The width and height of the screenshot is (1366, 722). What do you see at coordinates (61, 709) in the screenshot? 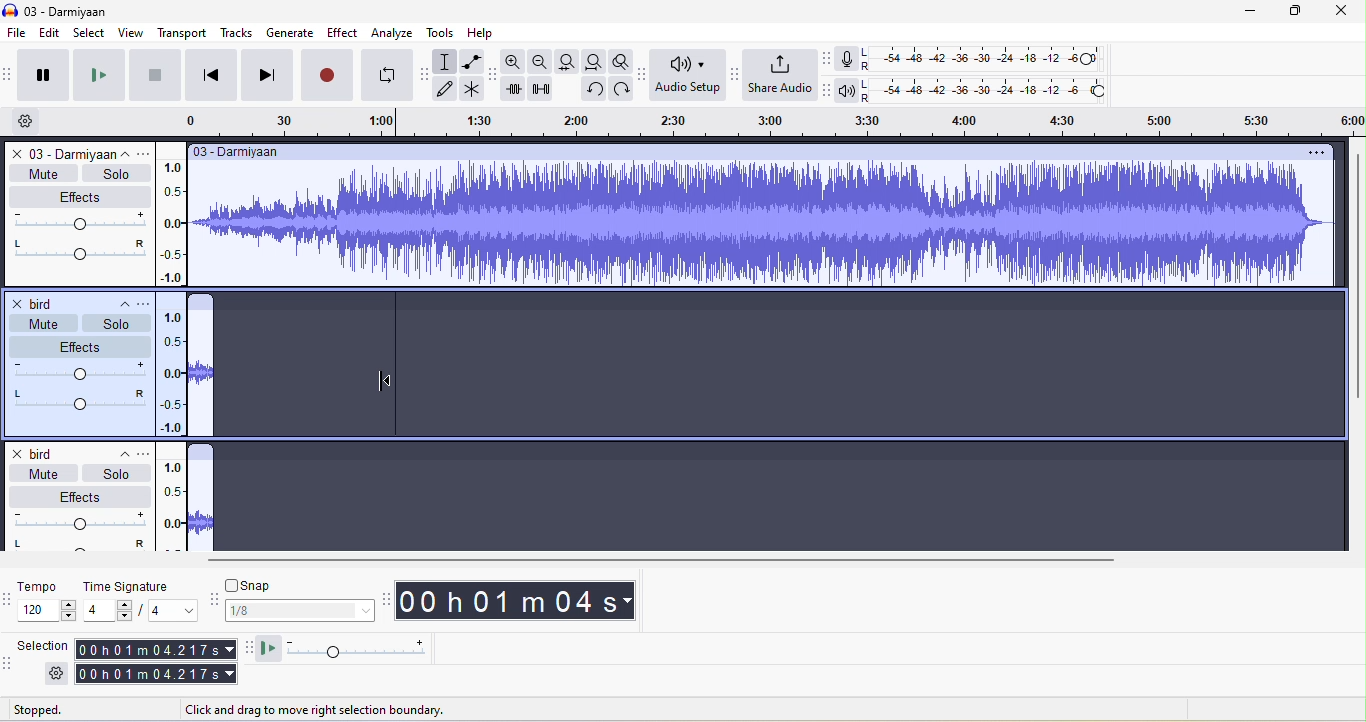
I see `stopped` at bounding box center [61, 709].